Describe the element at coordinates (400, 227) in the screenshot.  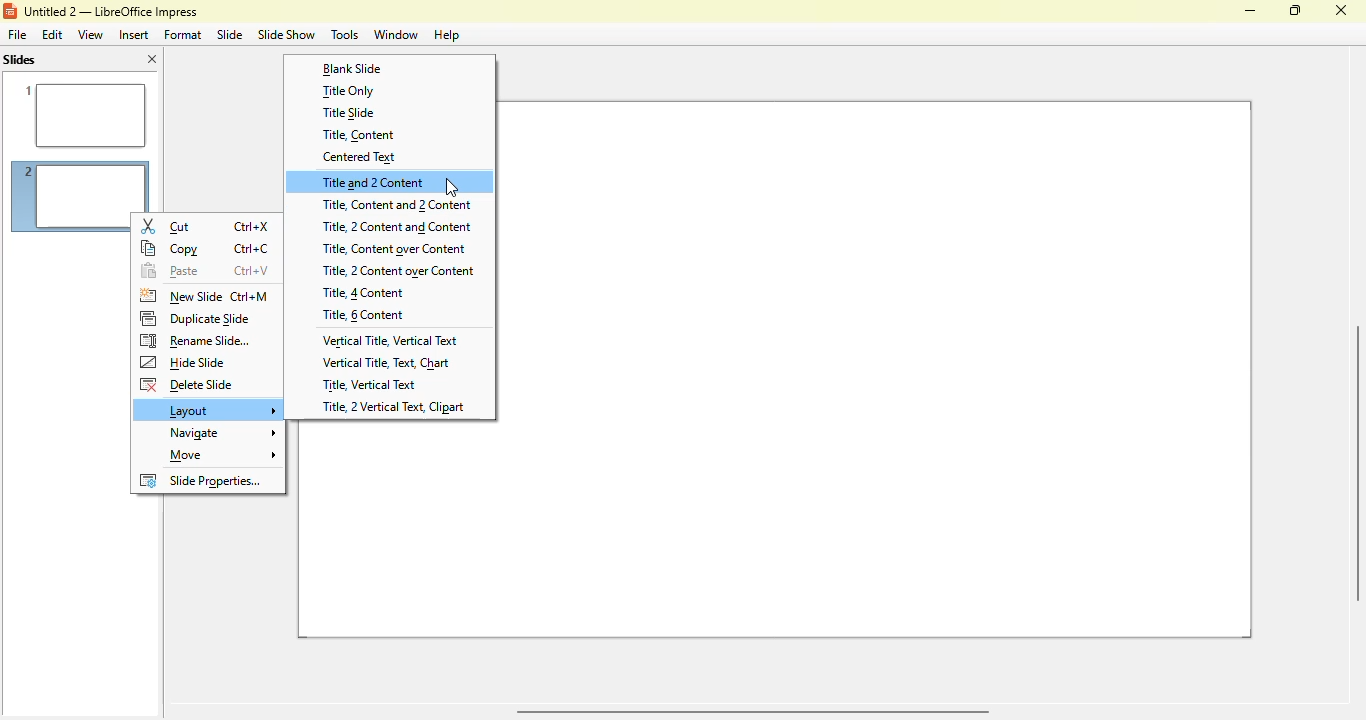
I see `title, 2 content and content` at that location.